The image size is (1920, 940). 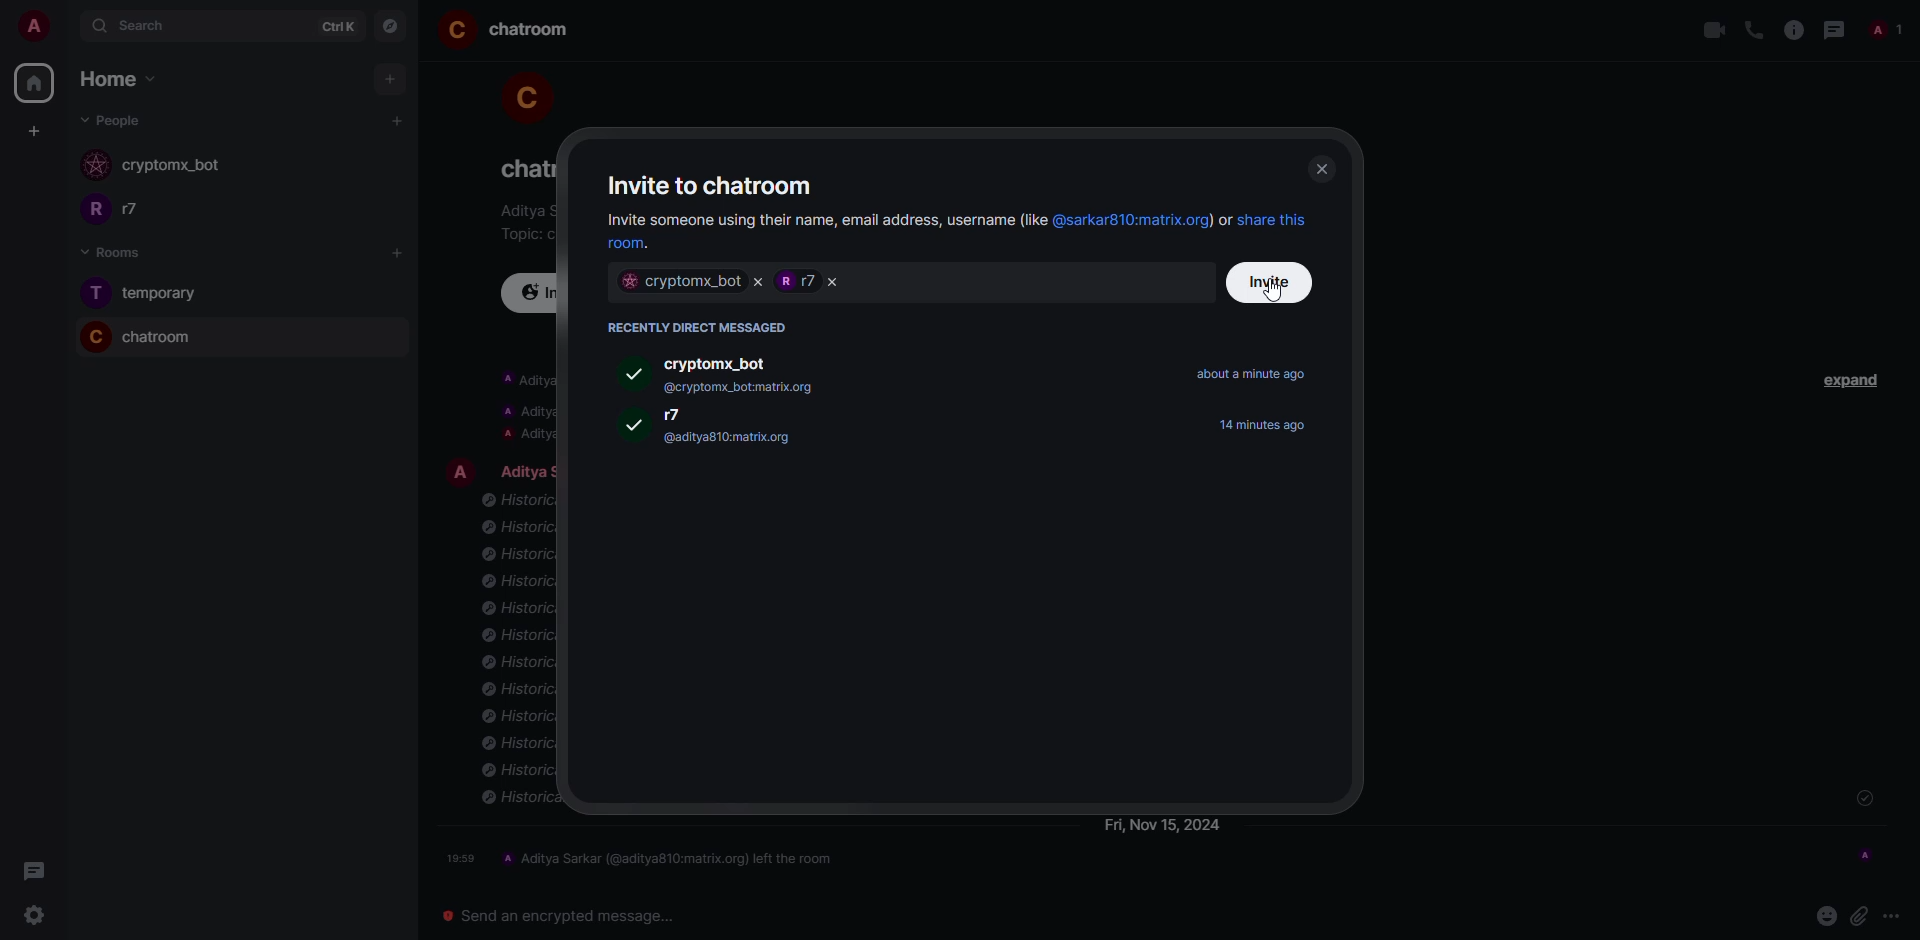 I want to click on profile, so click(x=522, y=93).